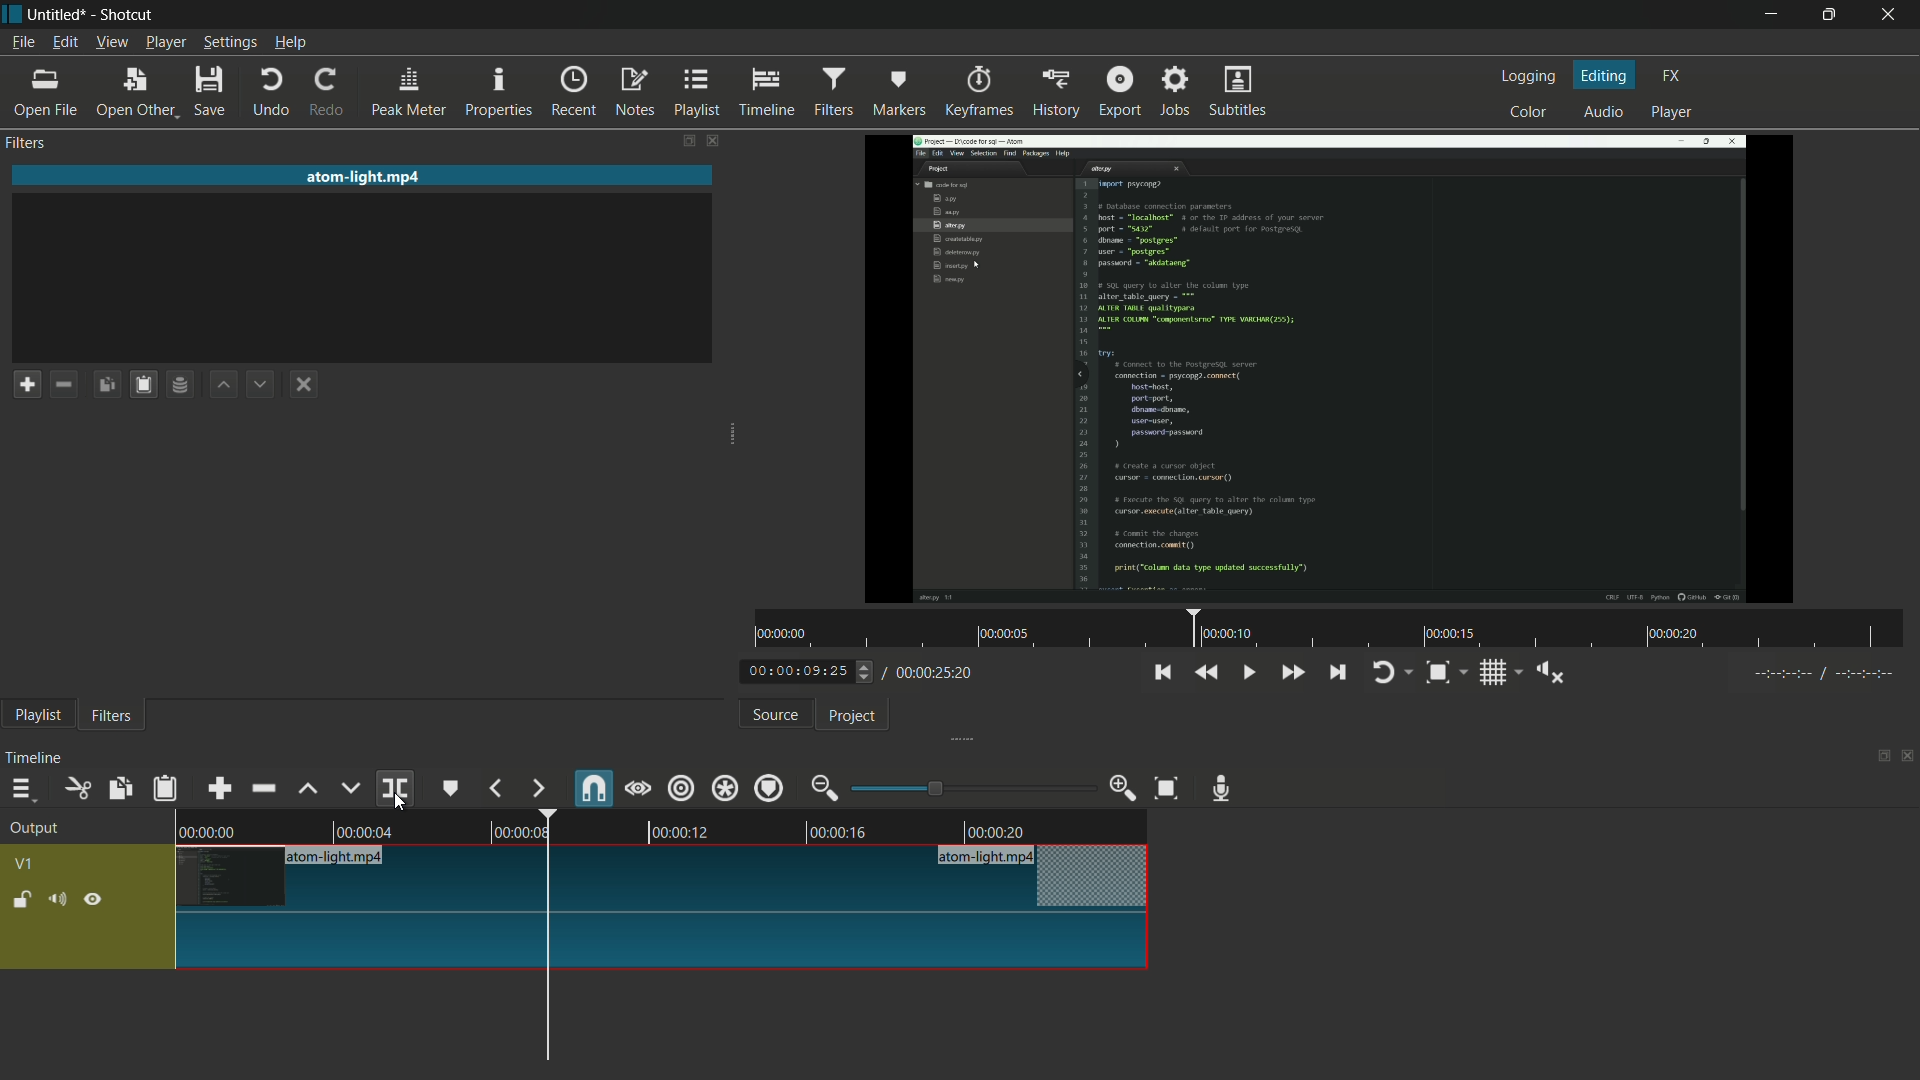 Image resolution: width=1920 pixels, height=1080 pixels. What do you see at coordinates (64, 43) in the screenshot?
I see `edit menu` at bounding box center [64, 43].